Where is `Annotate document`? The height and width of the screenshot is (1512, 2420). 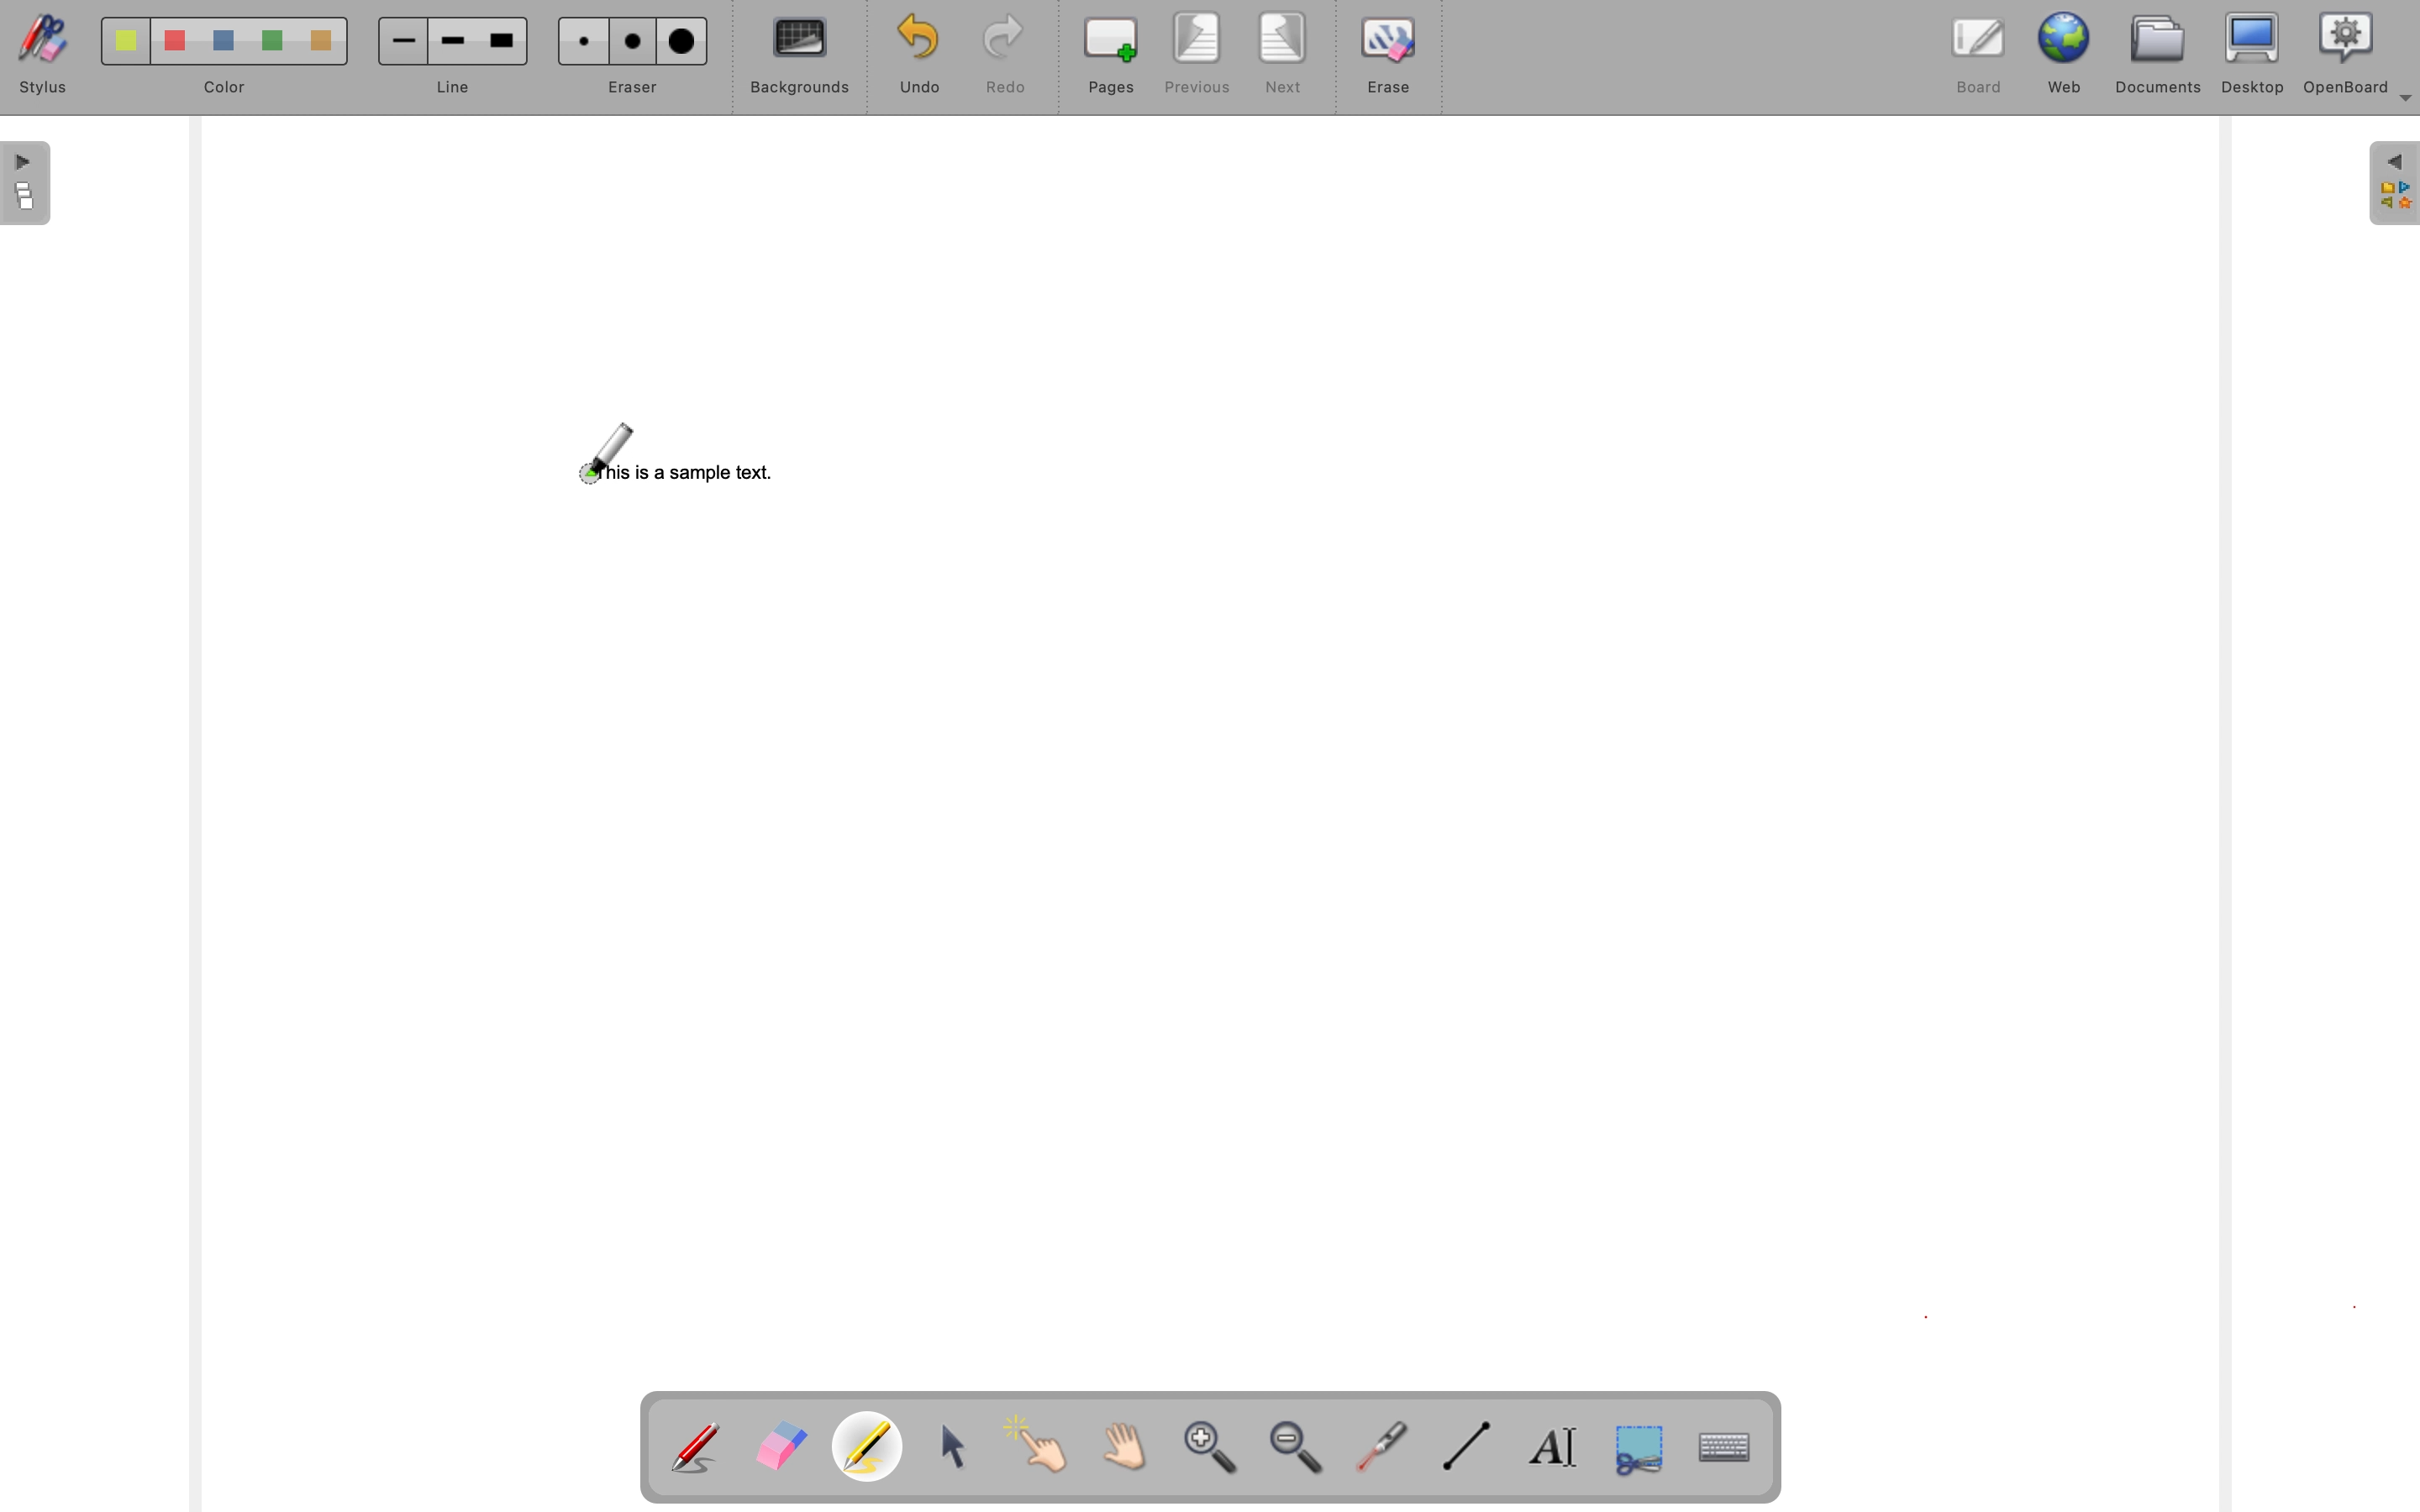
Annotate document is located at coordinates (697, 1443).